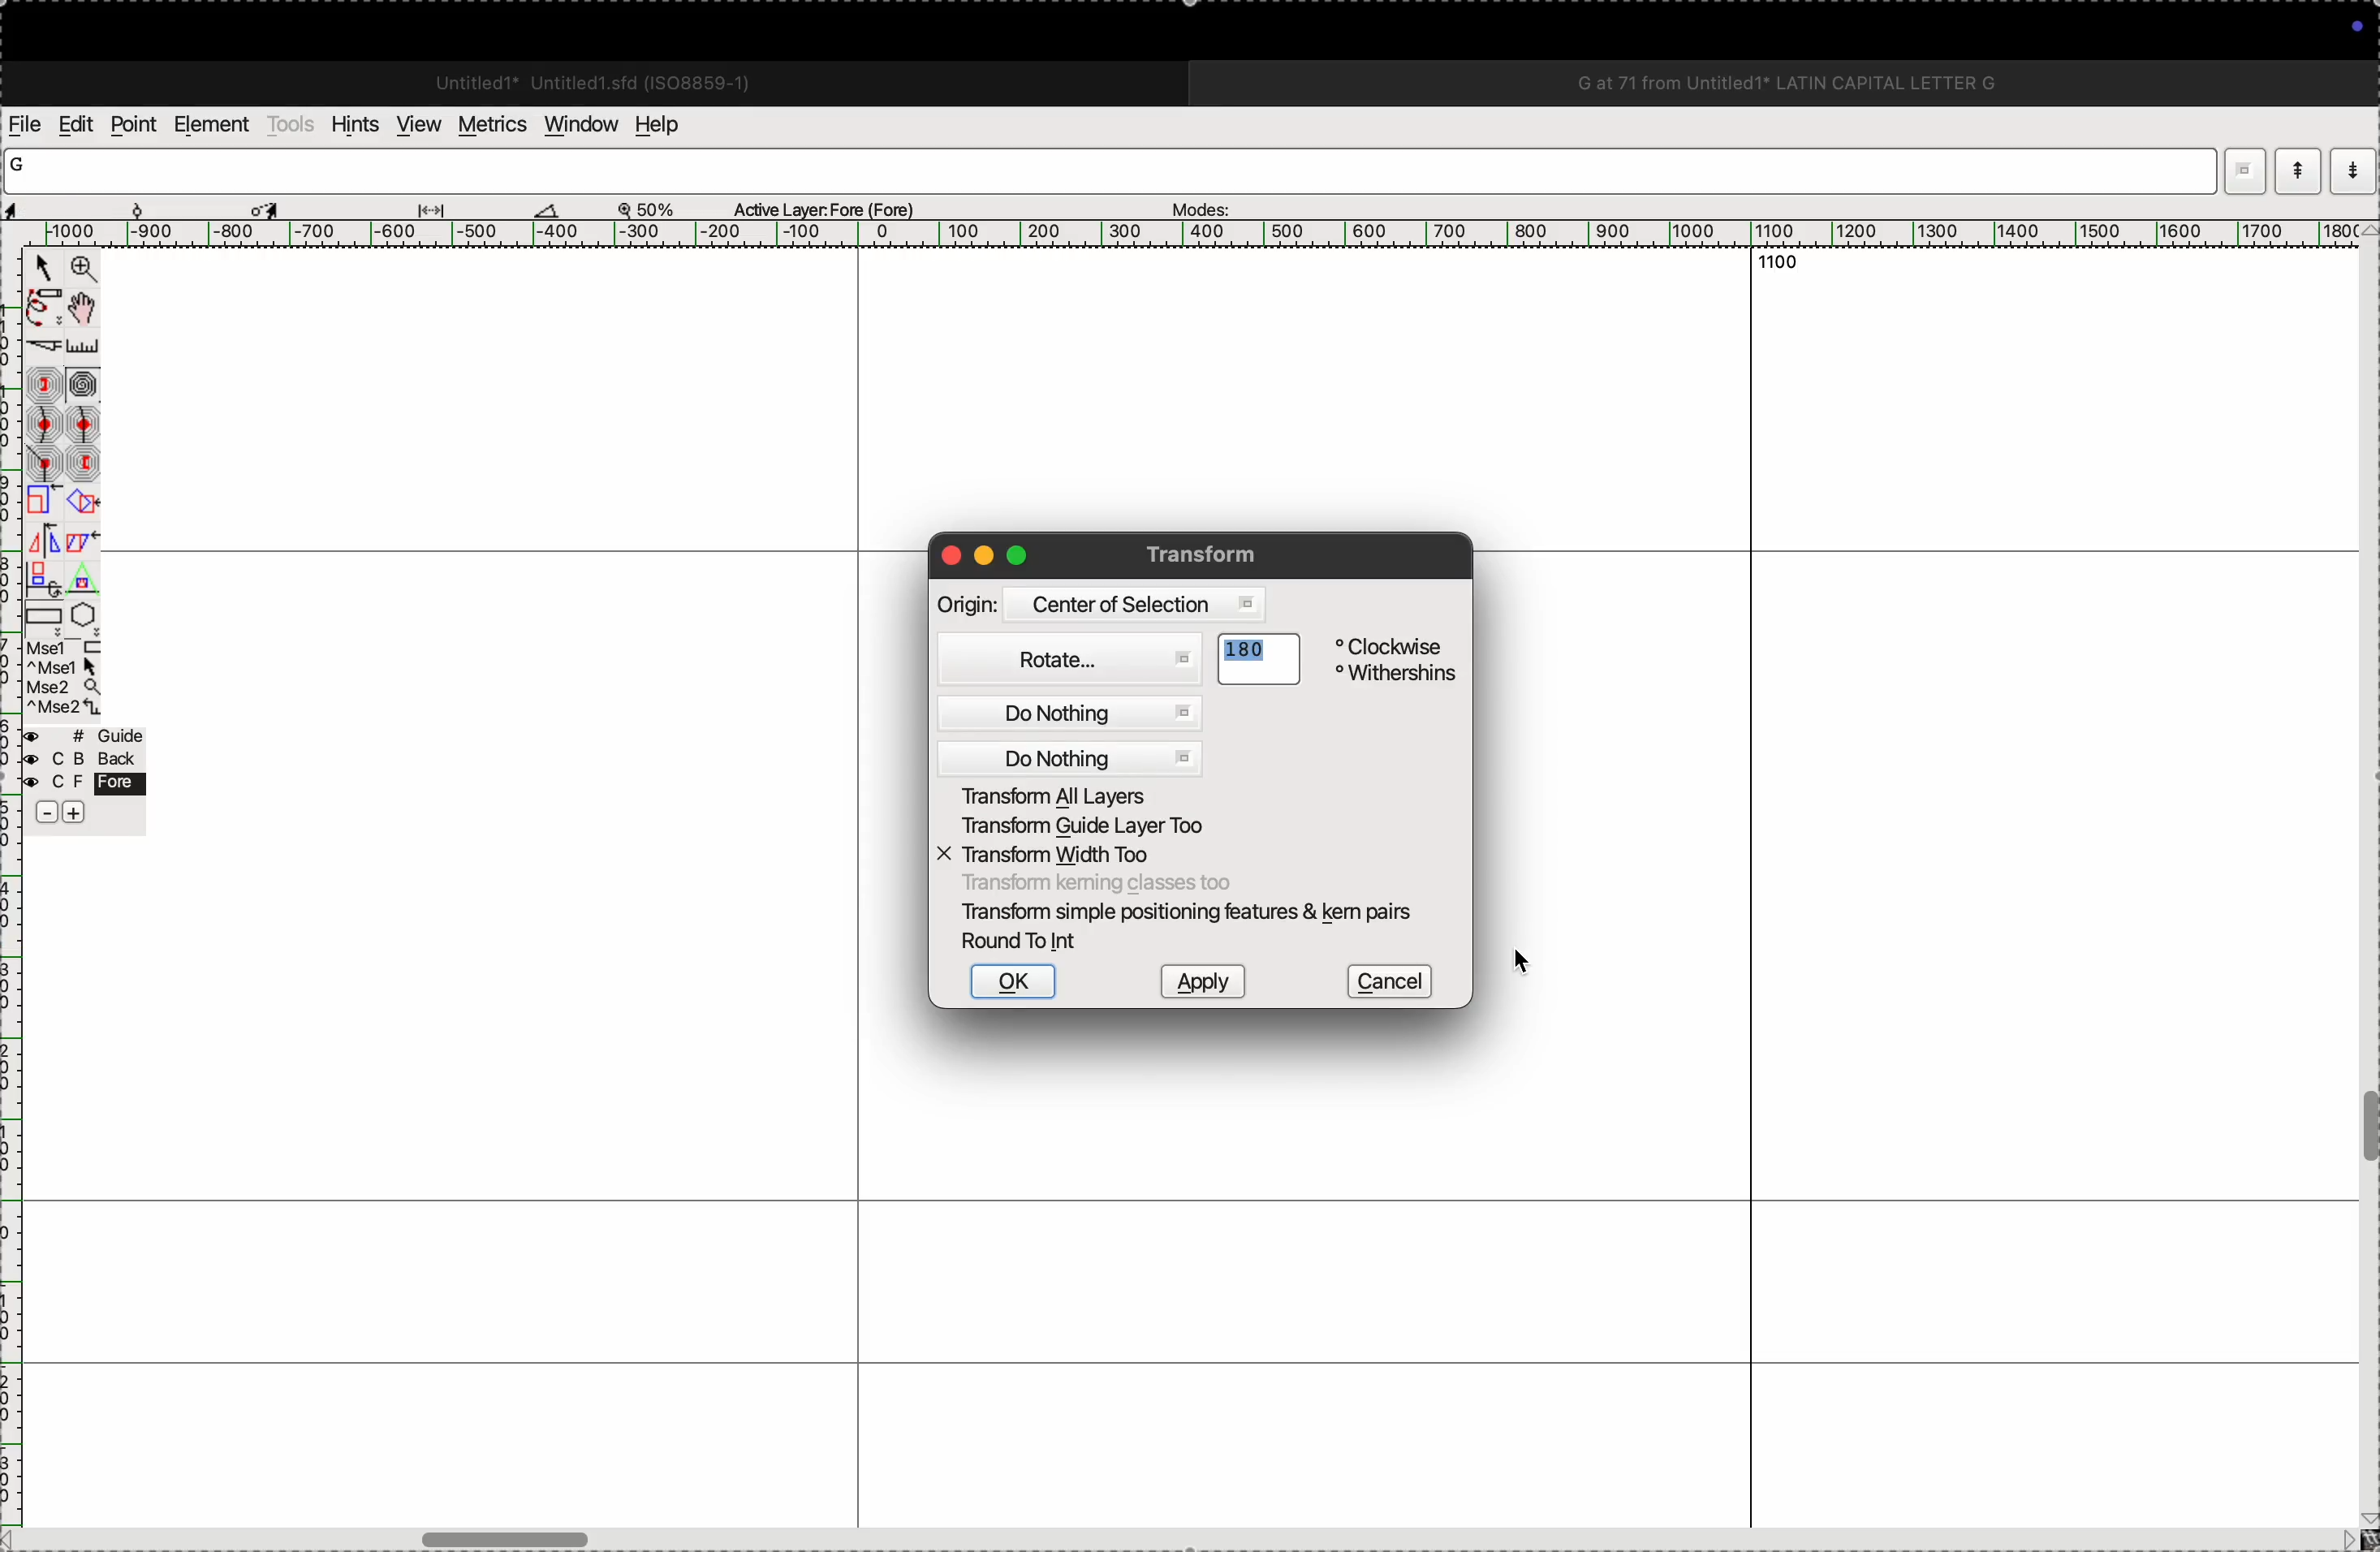  Describe the element at coordinates (1202, 206) in the screenshot. I see `modes` at that location.